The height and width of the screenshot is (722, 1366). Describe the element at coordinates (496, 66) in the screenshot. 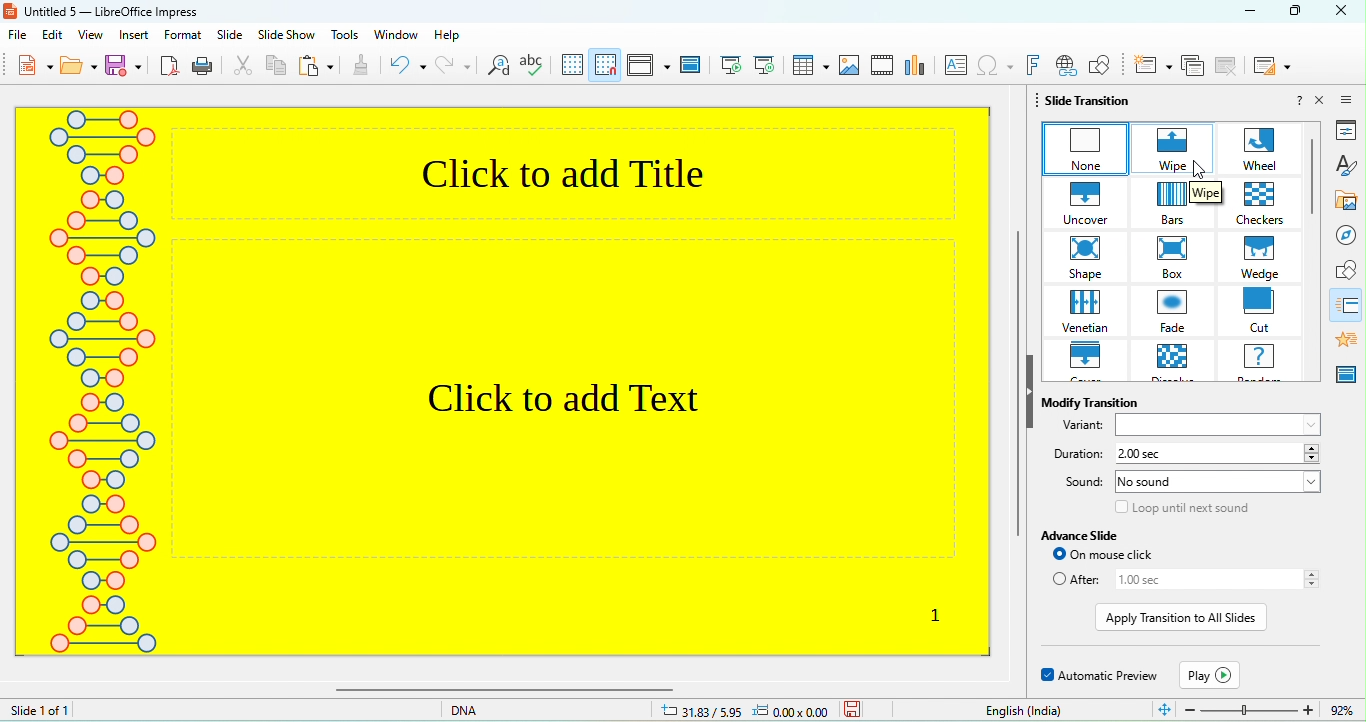

I see `find and replace` at that location.